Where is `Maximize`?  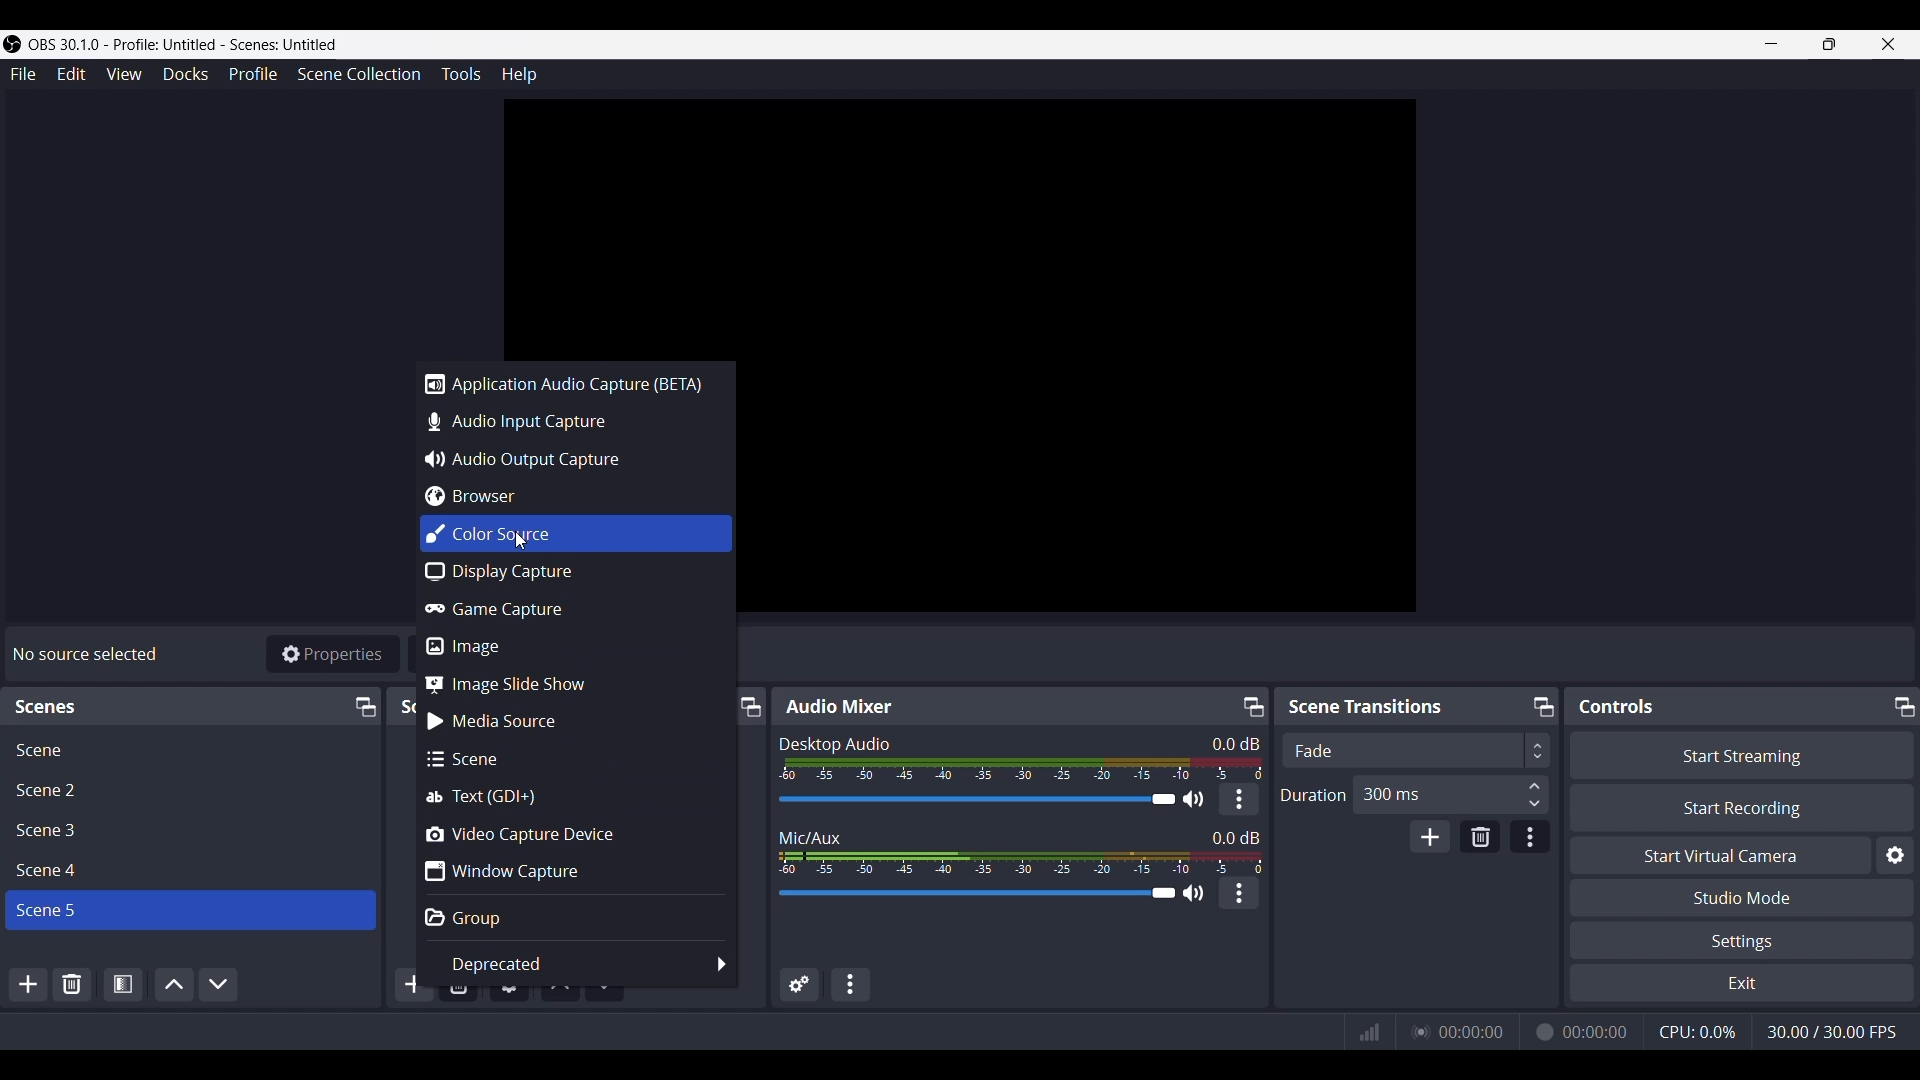 Maximize is located at coordinates (750, 706).